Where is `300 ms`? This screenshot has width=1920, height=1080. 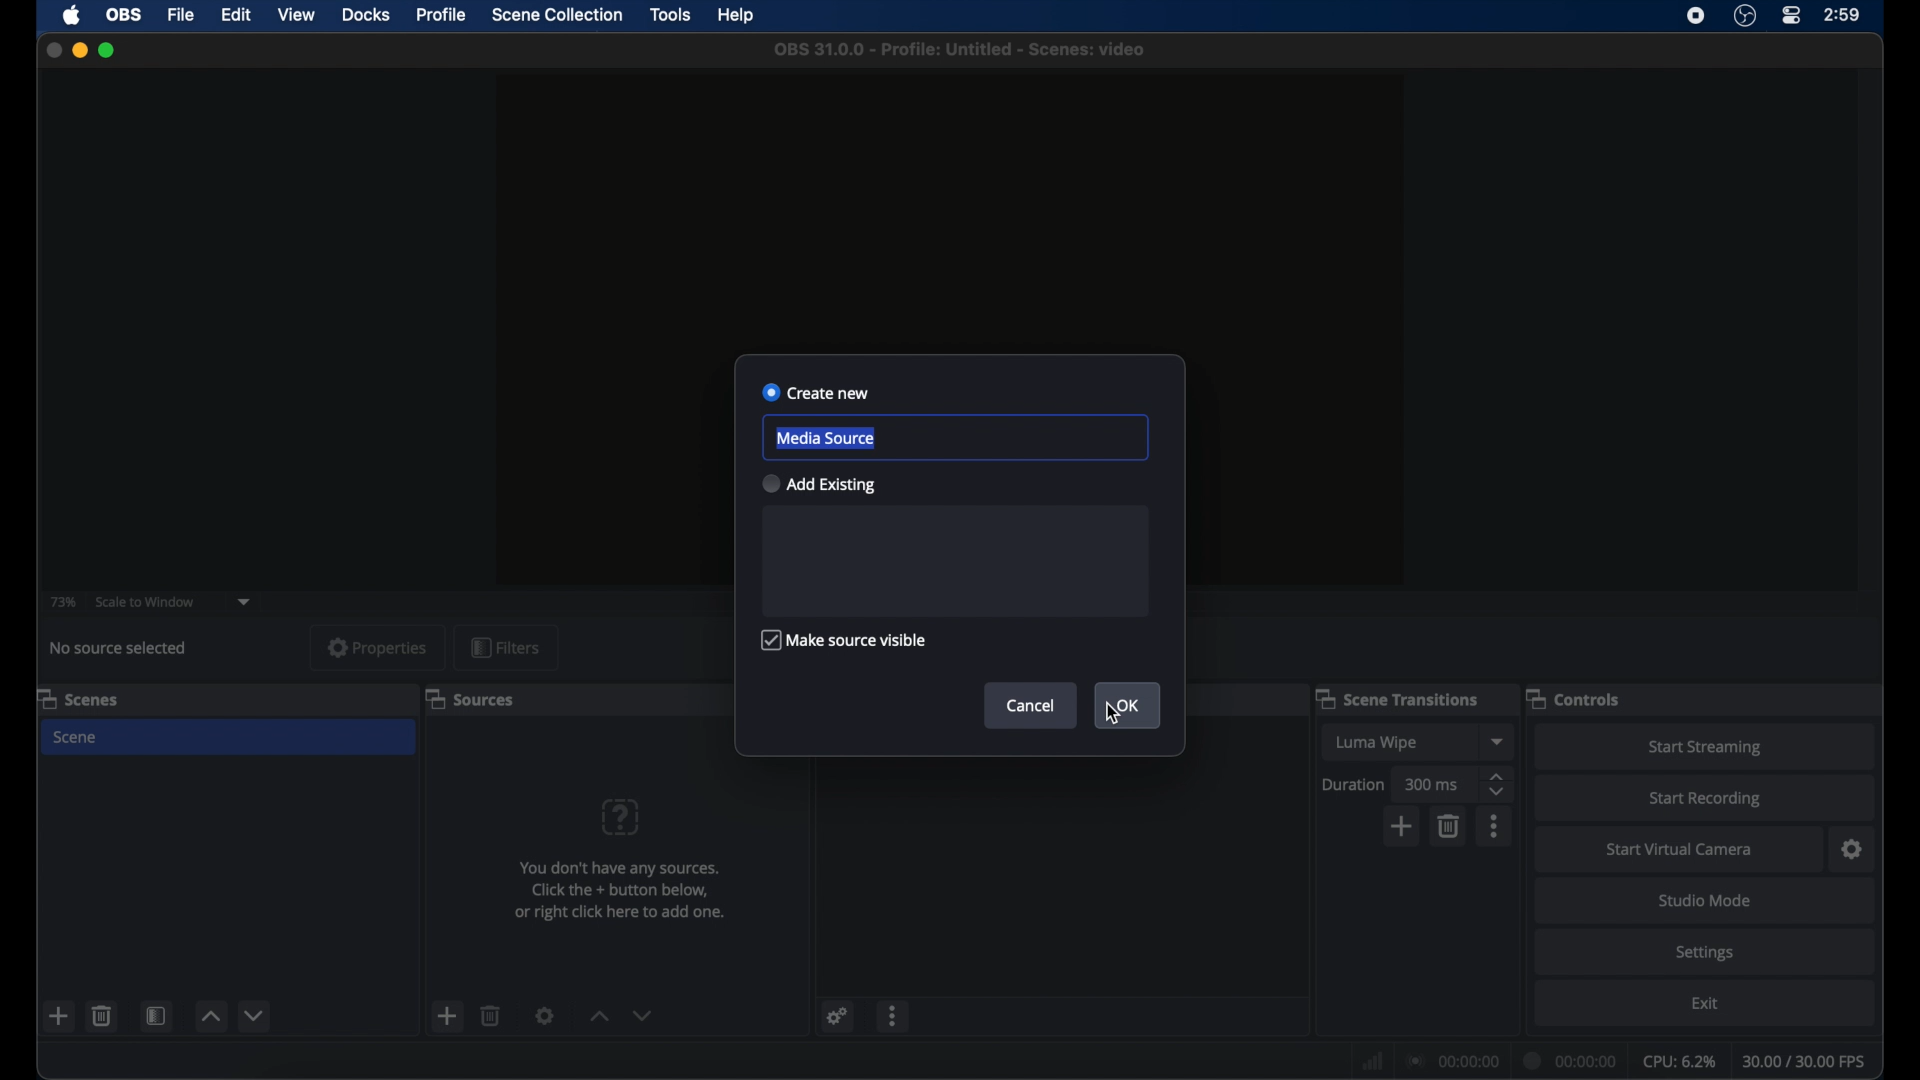
300 ms is located at coordinates (1433, 783).